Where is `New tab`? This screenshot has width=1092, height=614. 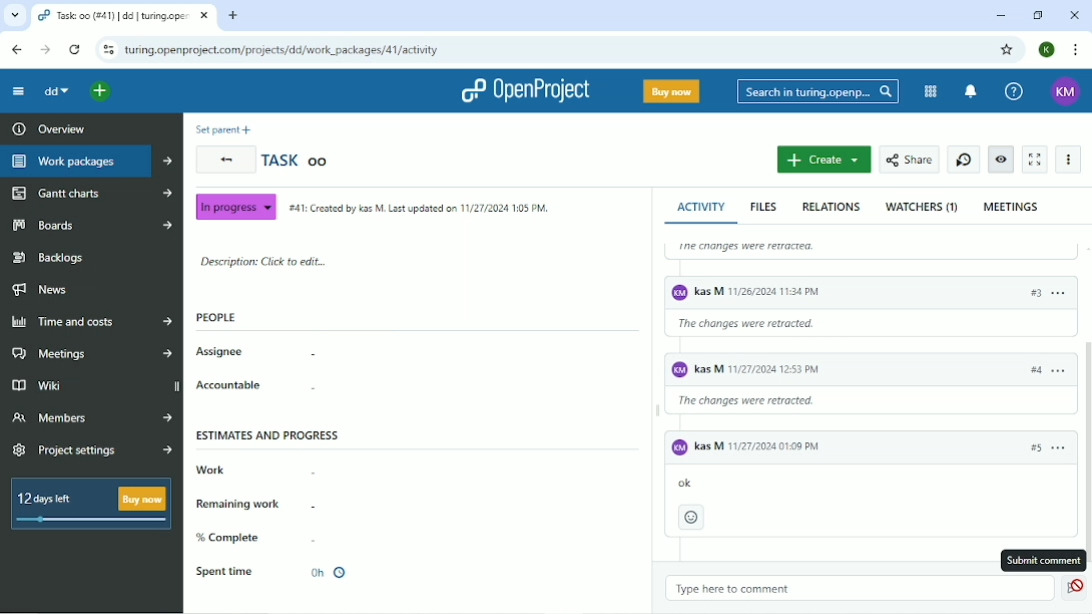
New tab is located at coordinates (234, 16).